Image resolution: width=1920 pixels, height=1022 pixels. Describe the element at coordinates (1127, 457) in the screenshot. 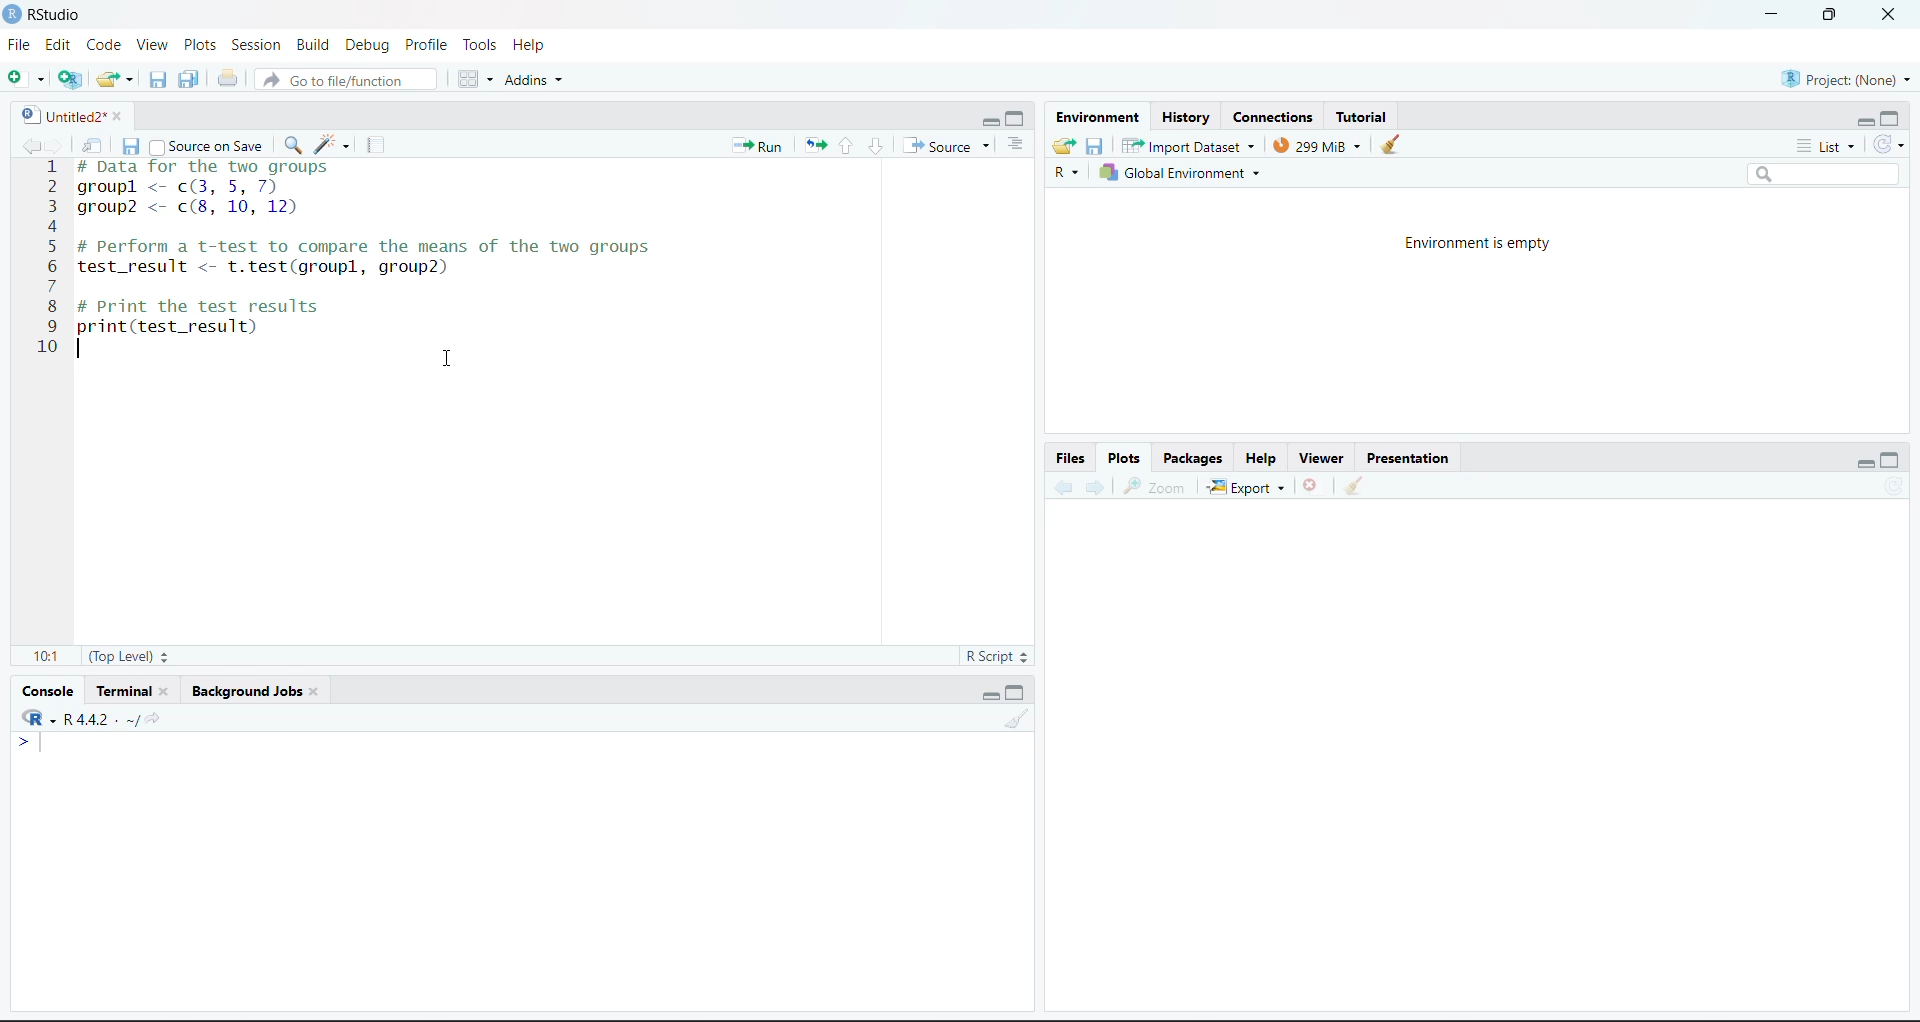

I see `Plots` at that location.